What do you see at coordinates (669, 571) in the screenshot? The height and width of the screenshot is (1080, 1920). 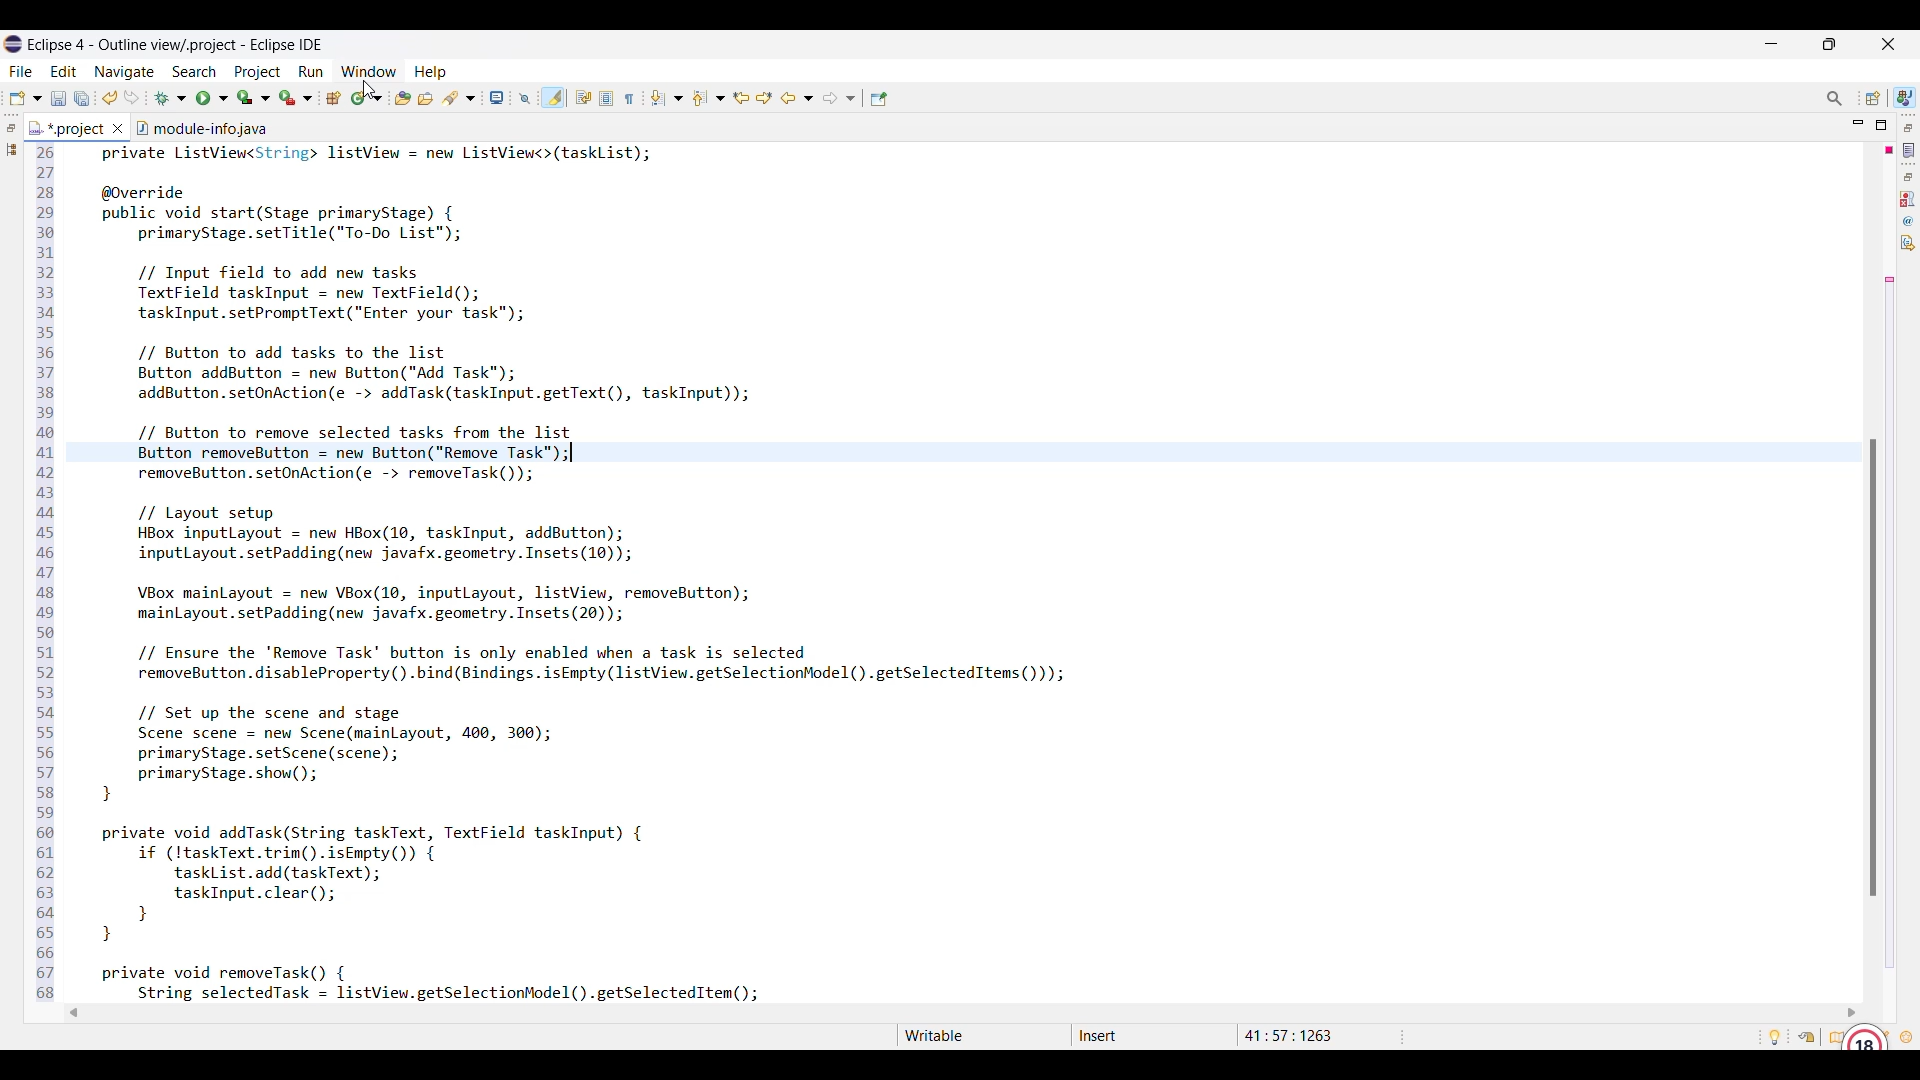 I see `Code in current tab` at bounding box center [669, 571].